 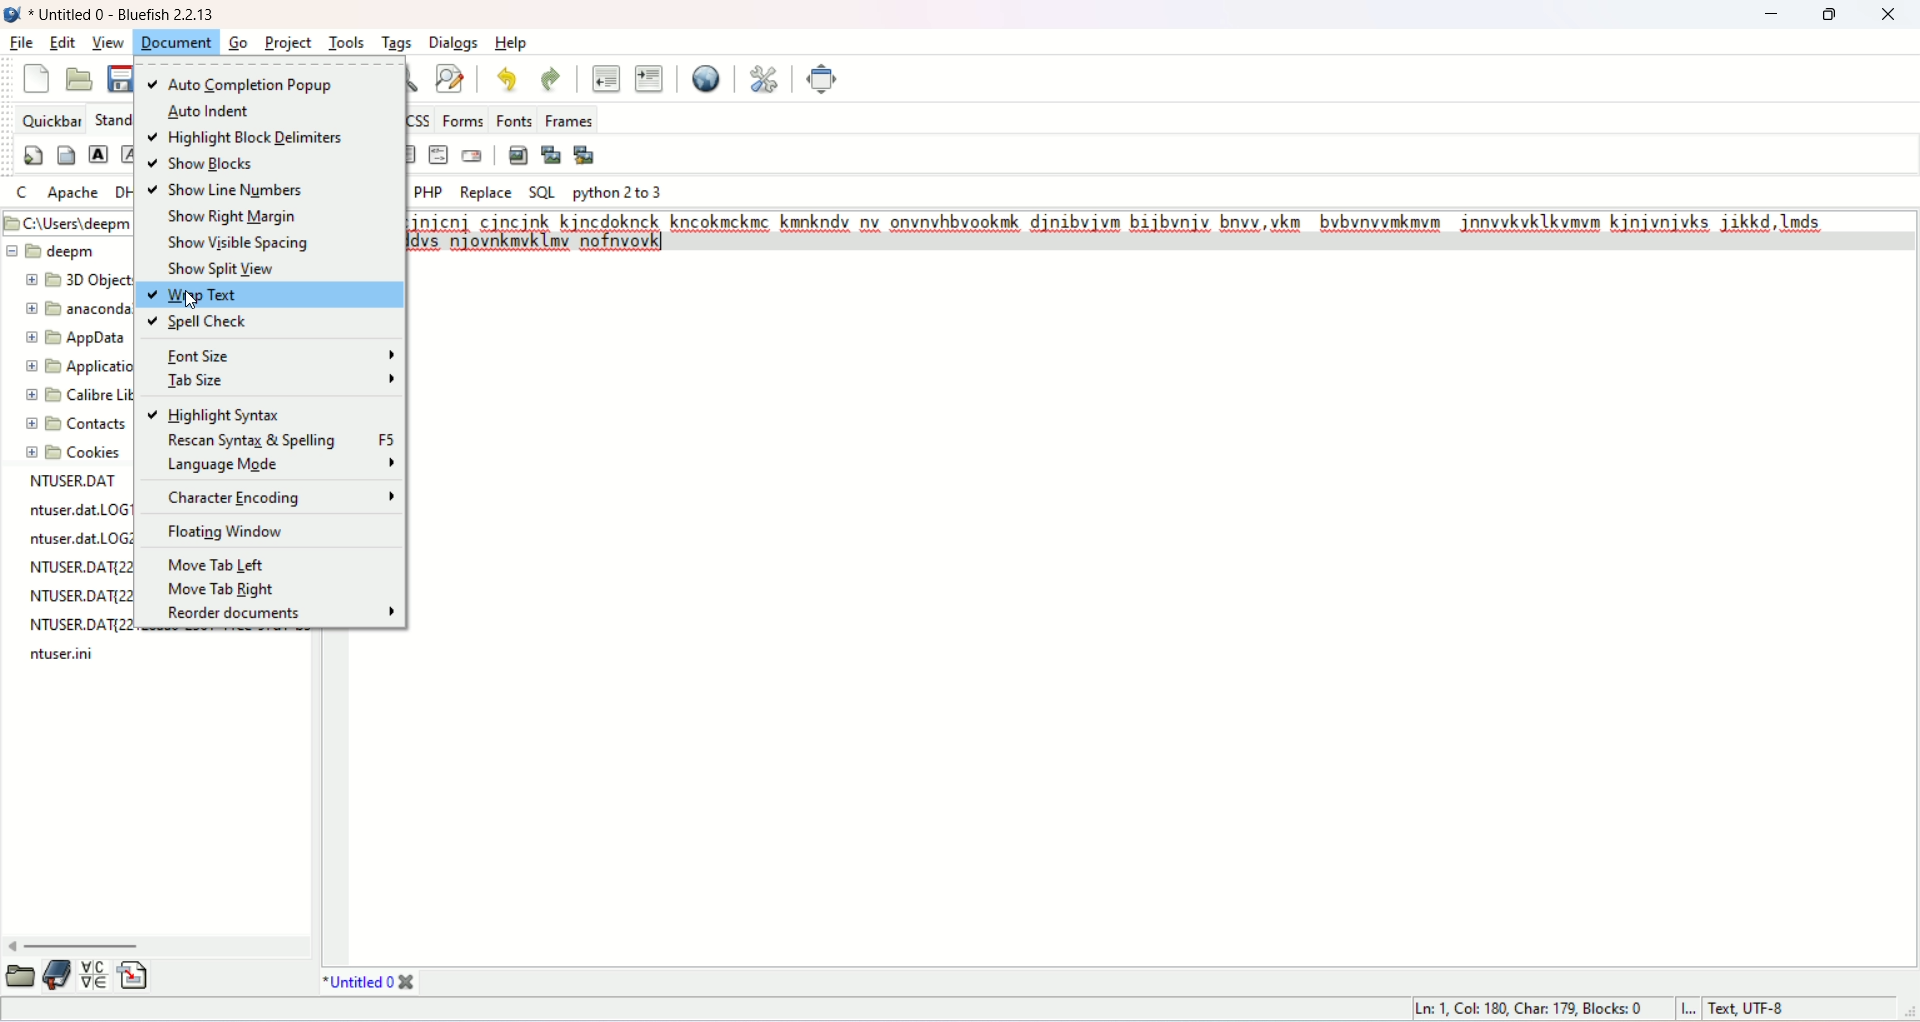 I want to click on body, so click(x=64, y=153).